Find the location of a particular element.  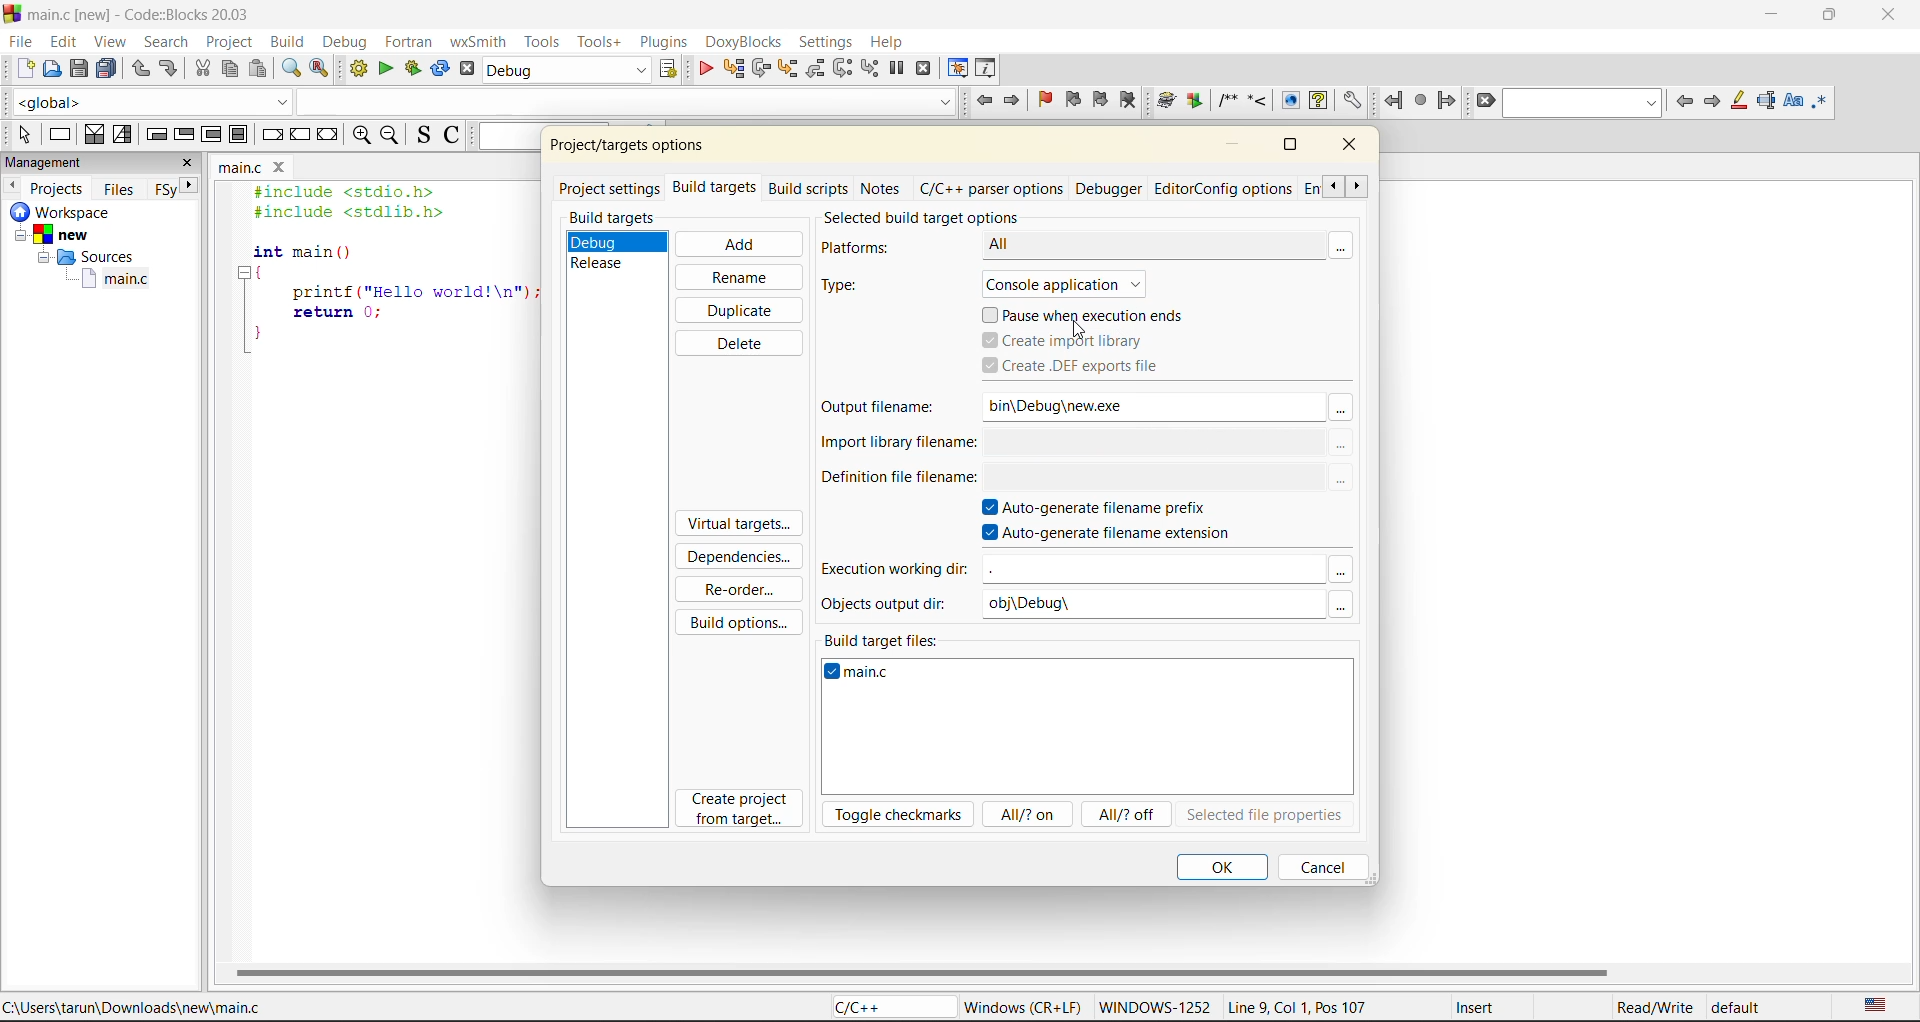

Close is located at coordinates (283, 168).